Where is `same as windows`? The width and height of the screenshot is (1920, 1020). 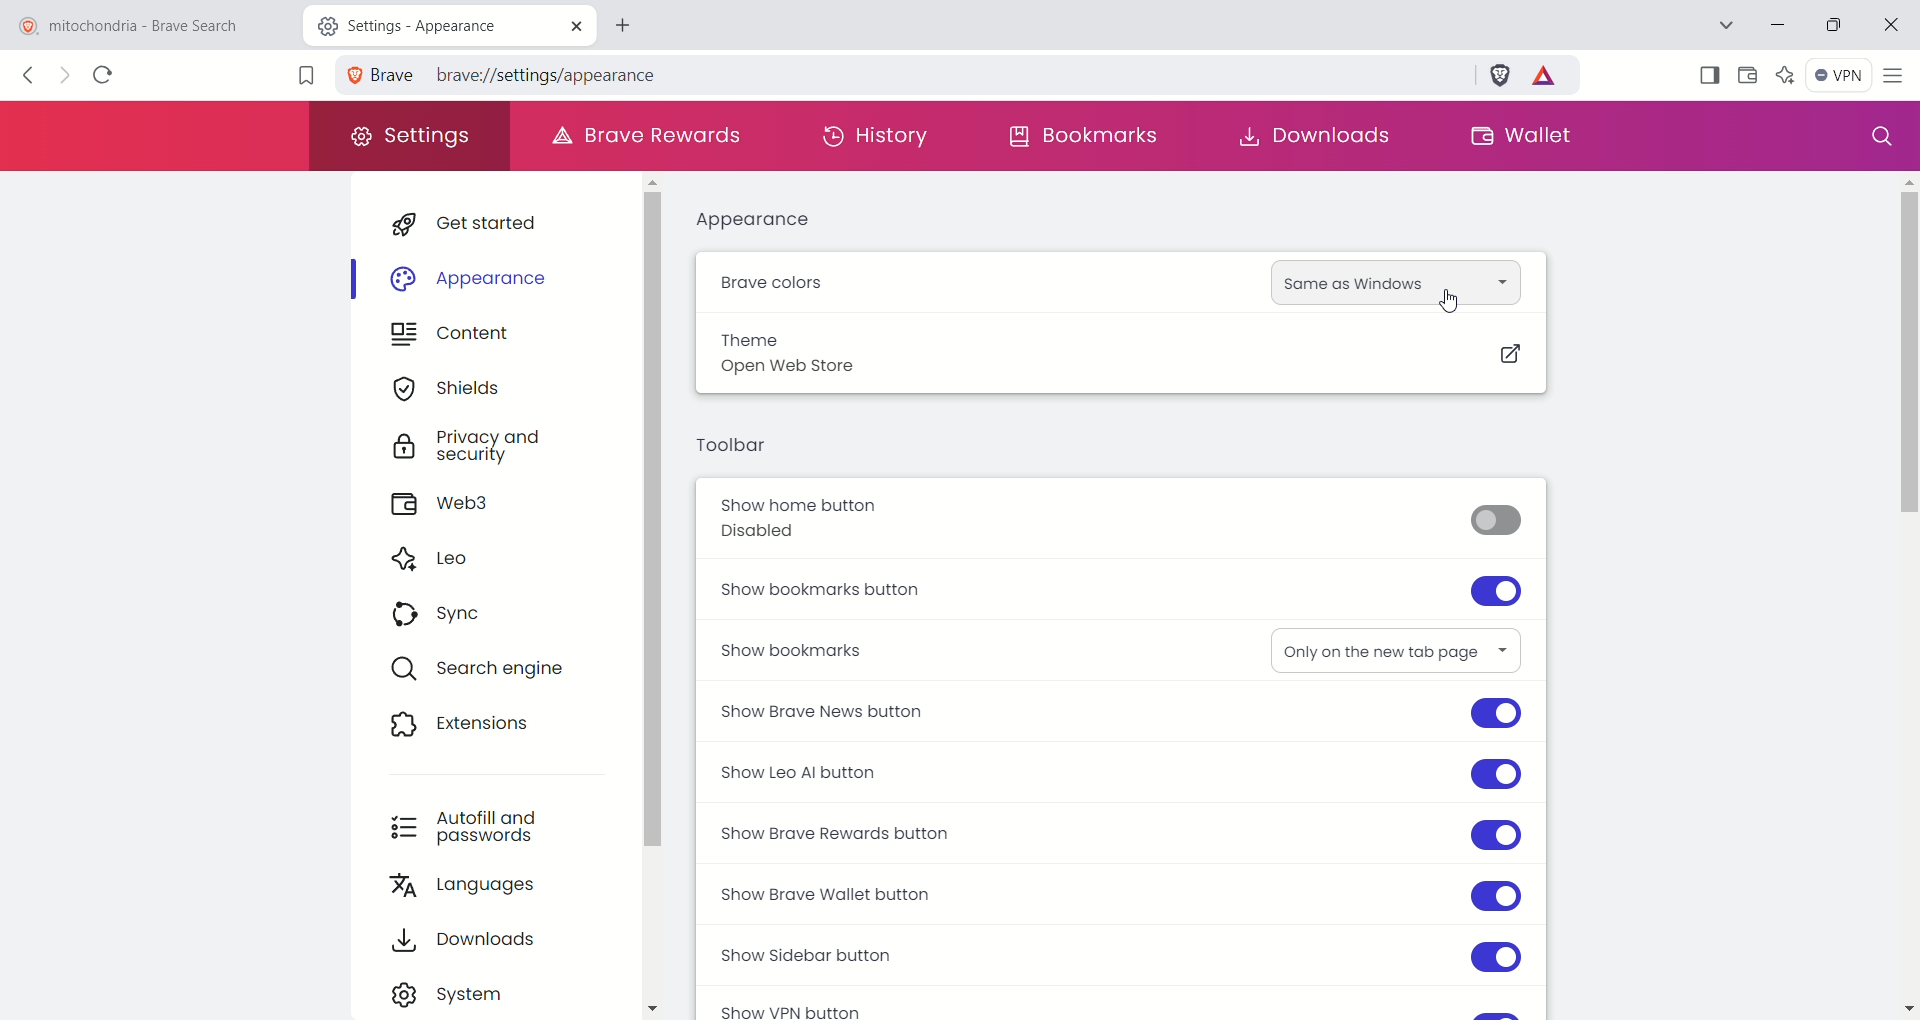 same as windows is located at coordinates (1352, 283).